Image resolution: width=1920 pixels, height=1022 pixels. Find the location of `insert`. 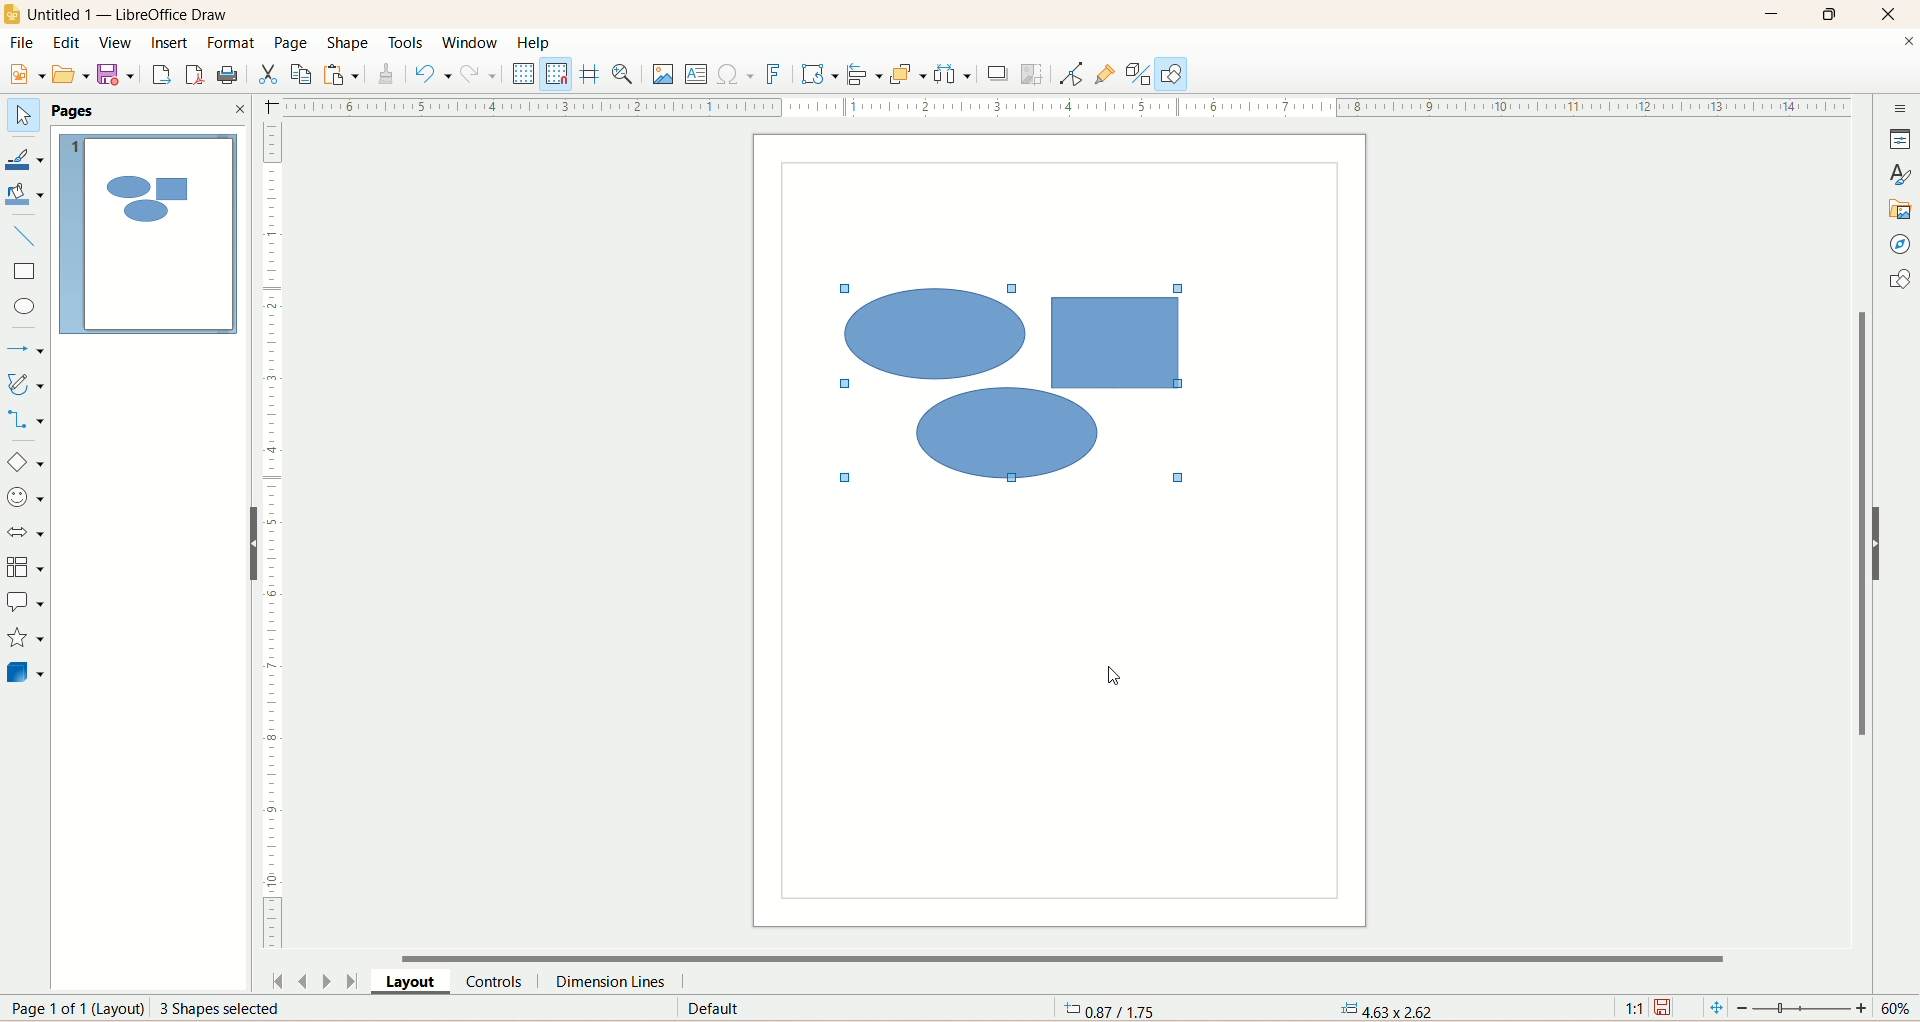

insert is located at coordinates (175, 49).